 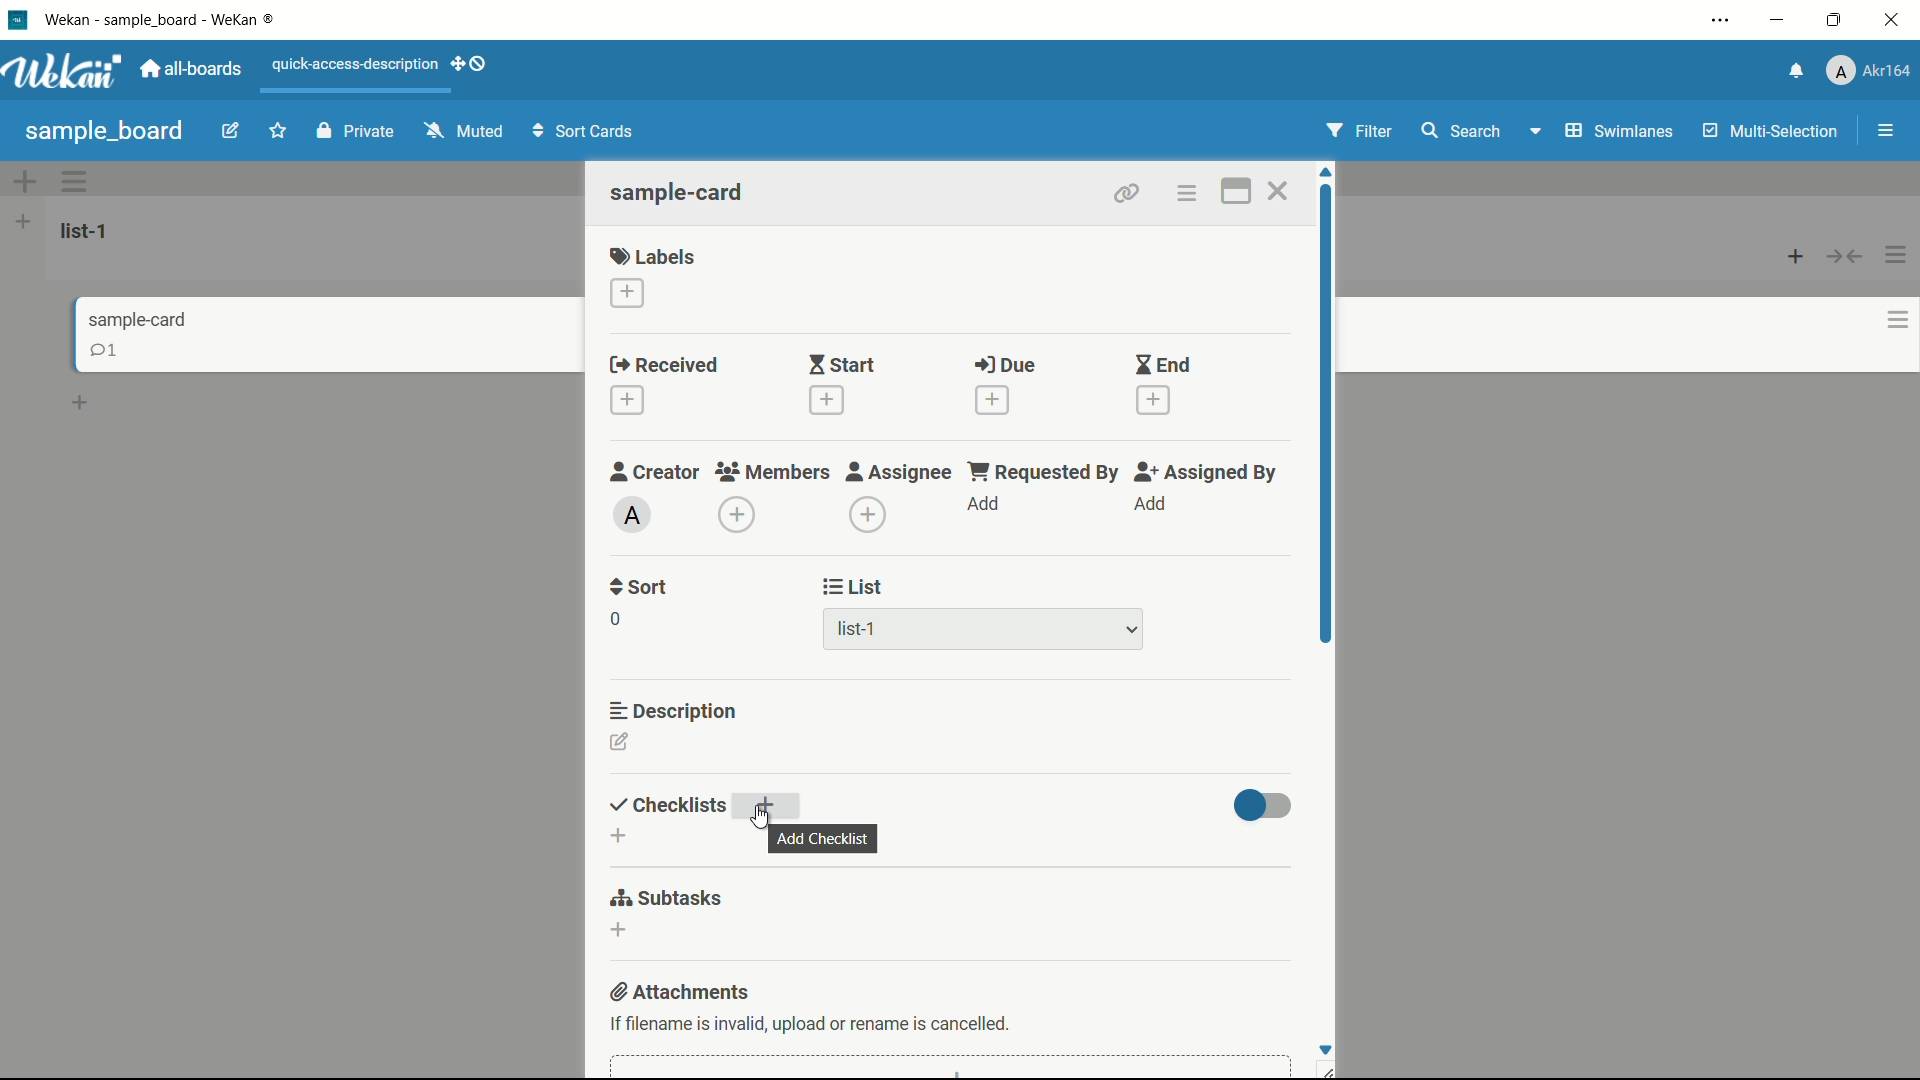 I want to click on add, so click(x=1790, y=259).